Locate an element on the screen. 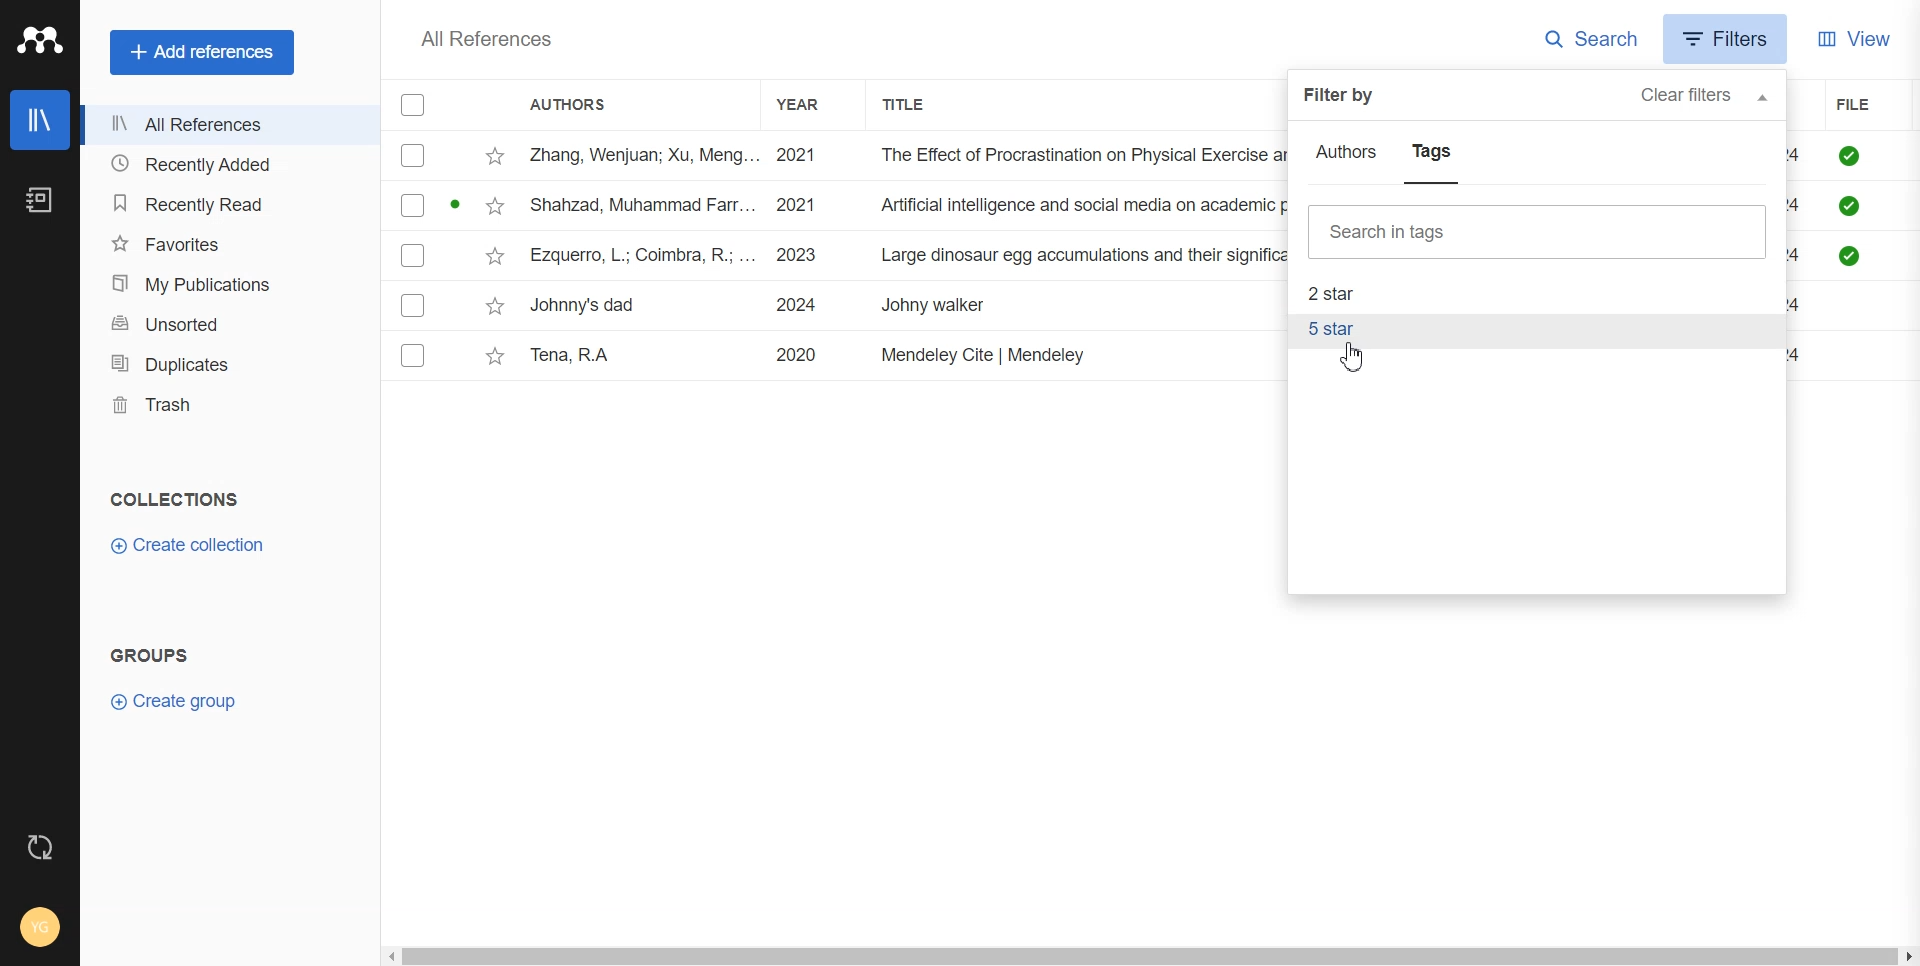  Favorites is located at coordinates (225, 241).